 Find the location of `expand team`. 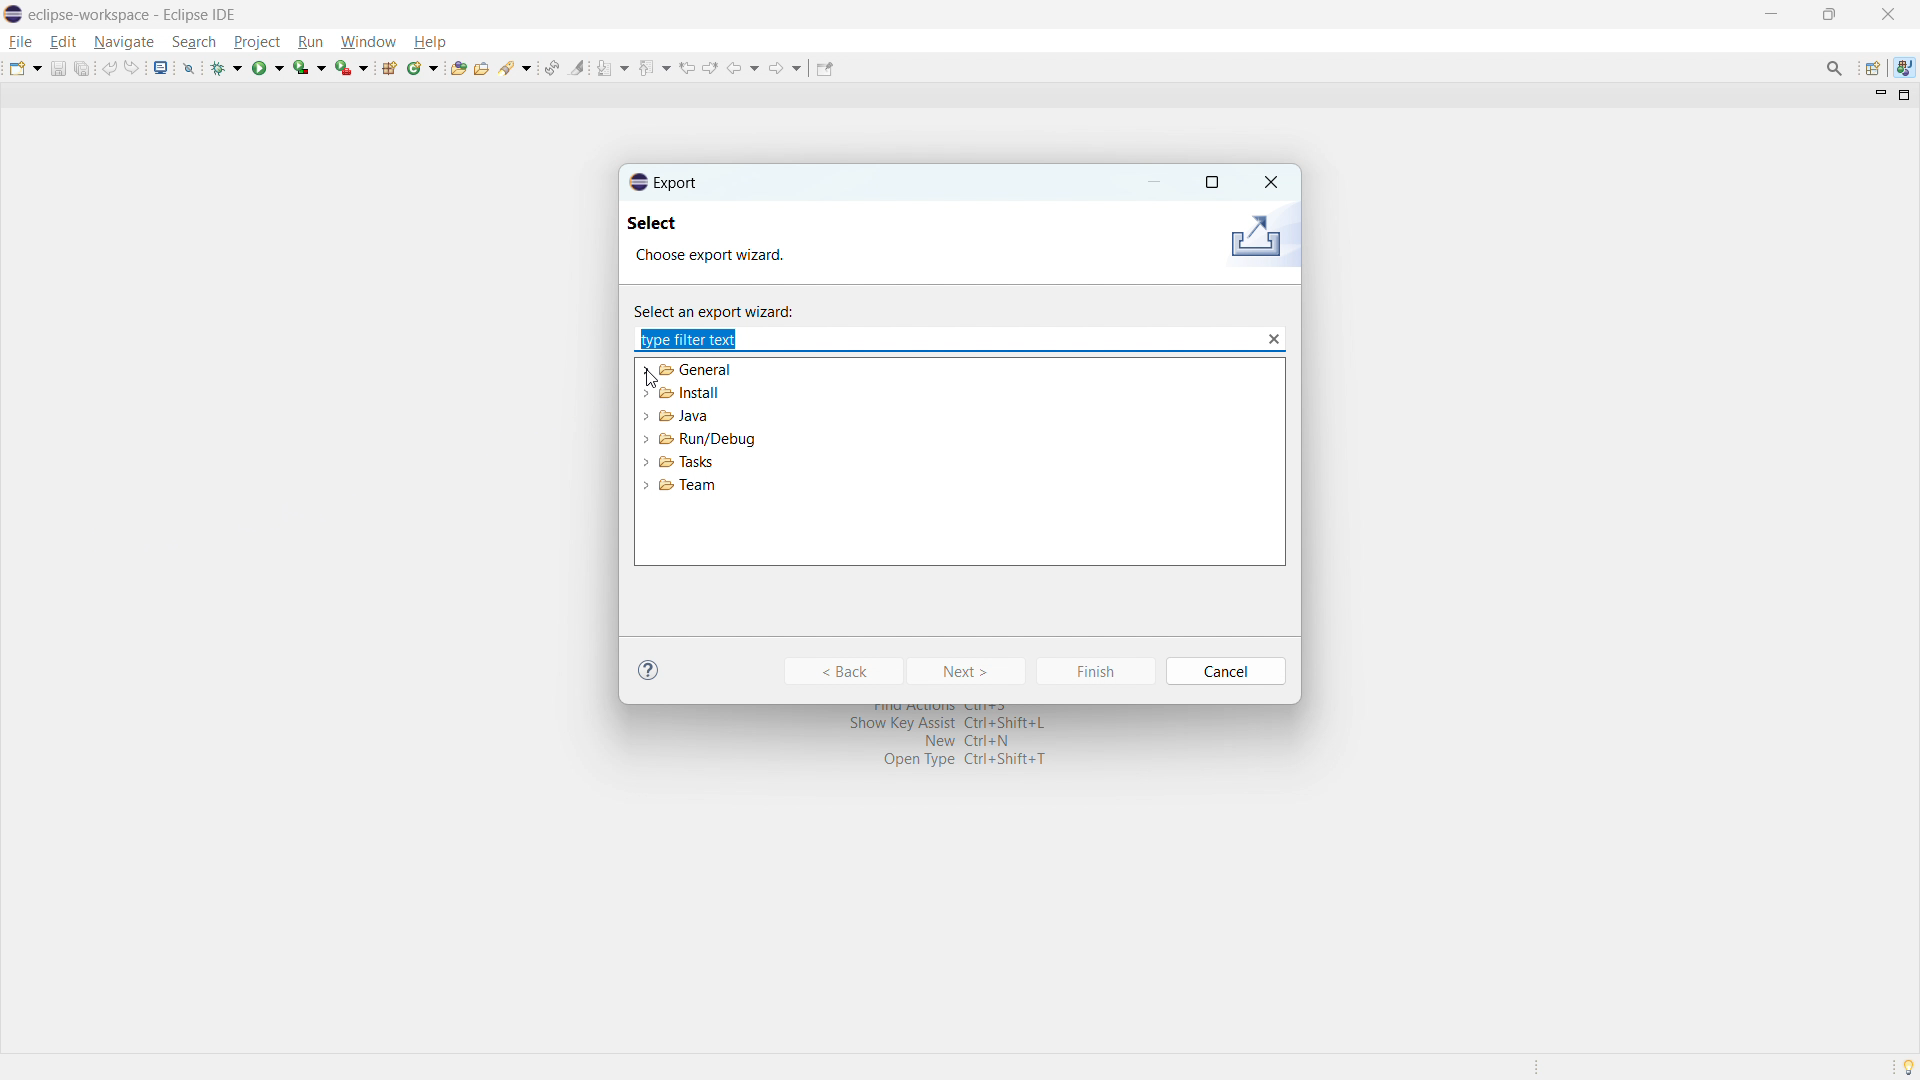

expand team is located at coordinates (646, 483).